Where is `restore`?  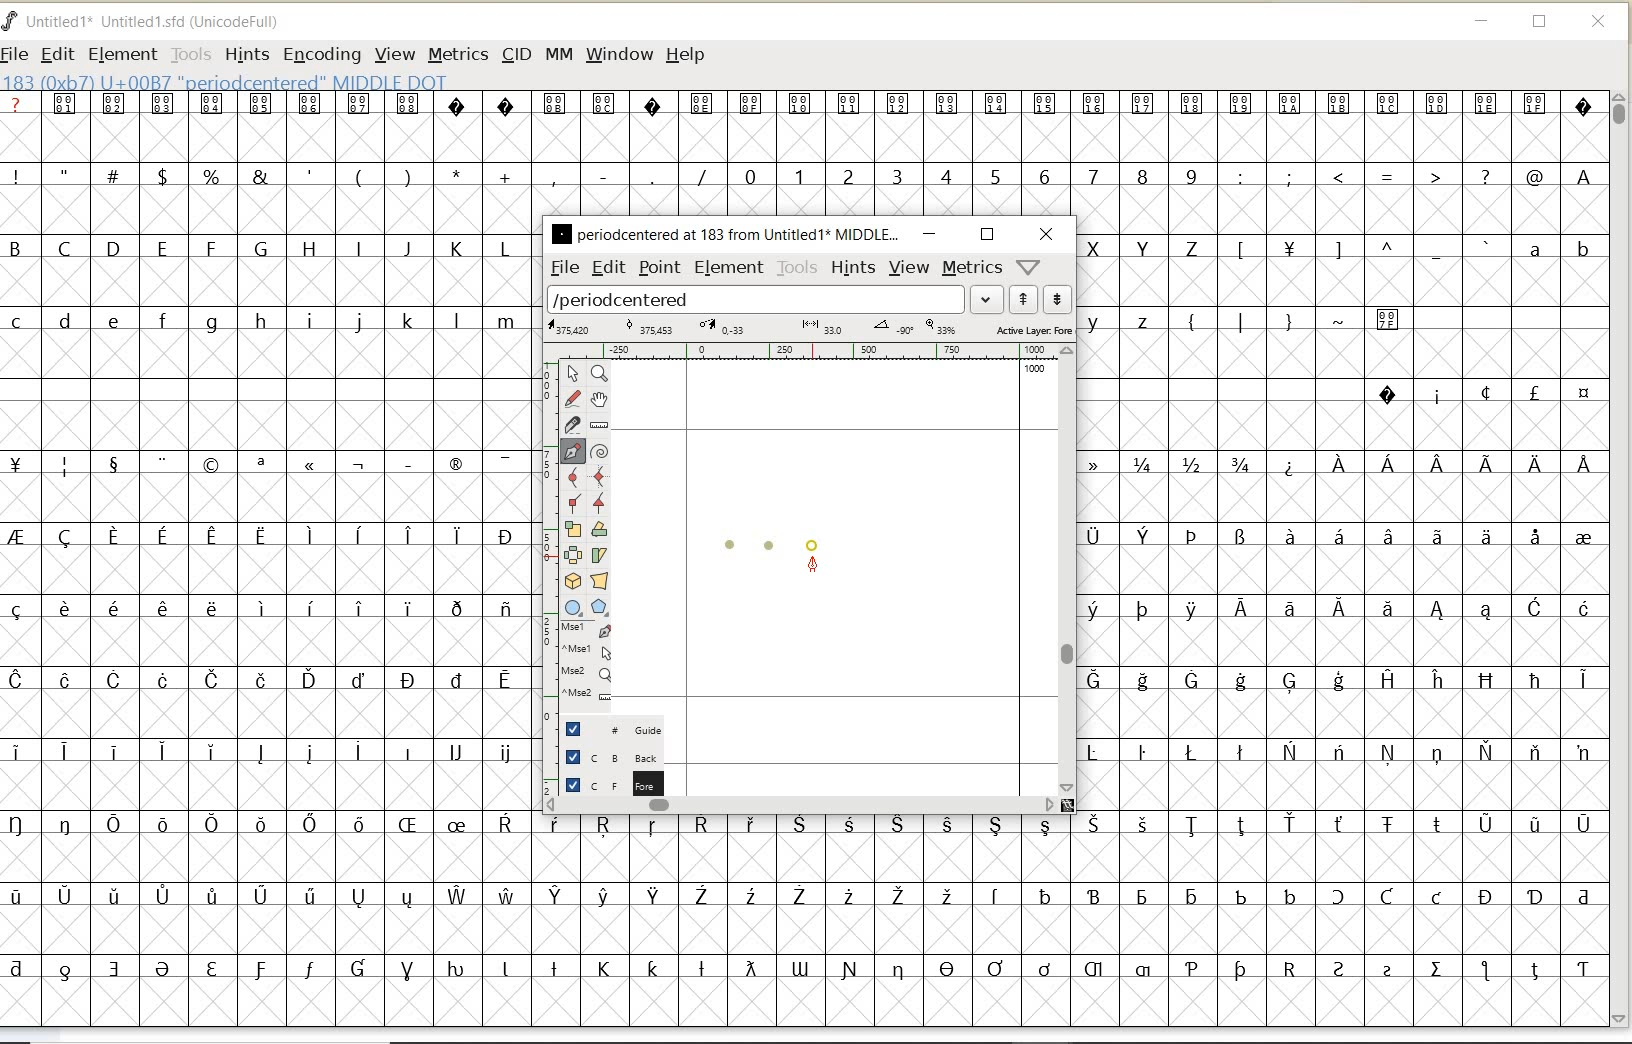
restore is located at coordinates (987, 233).